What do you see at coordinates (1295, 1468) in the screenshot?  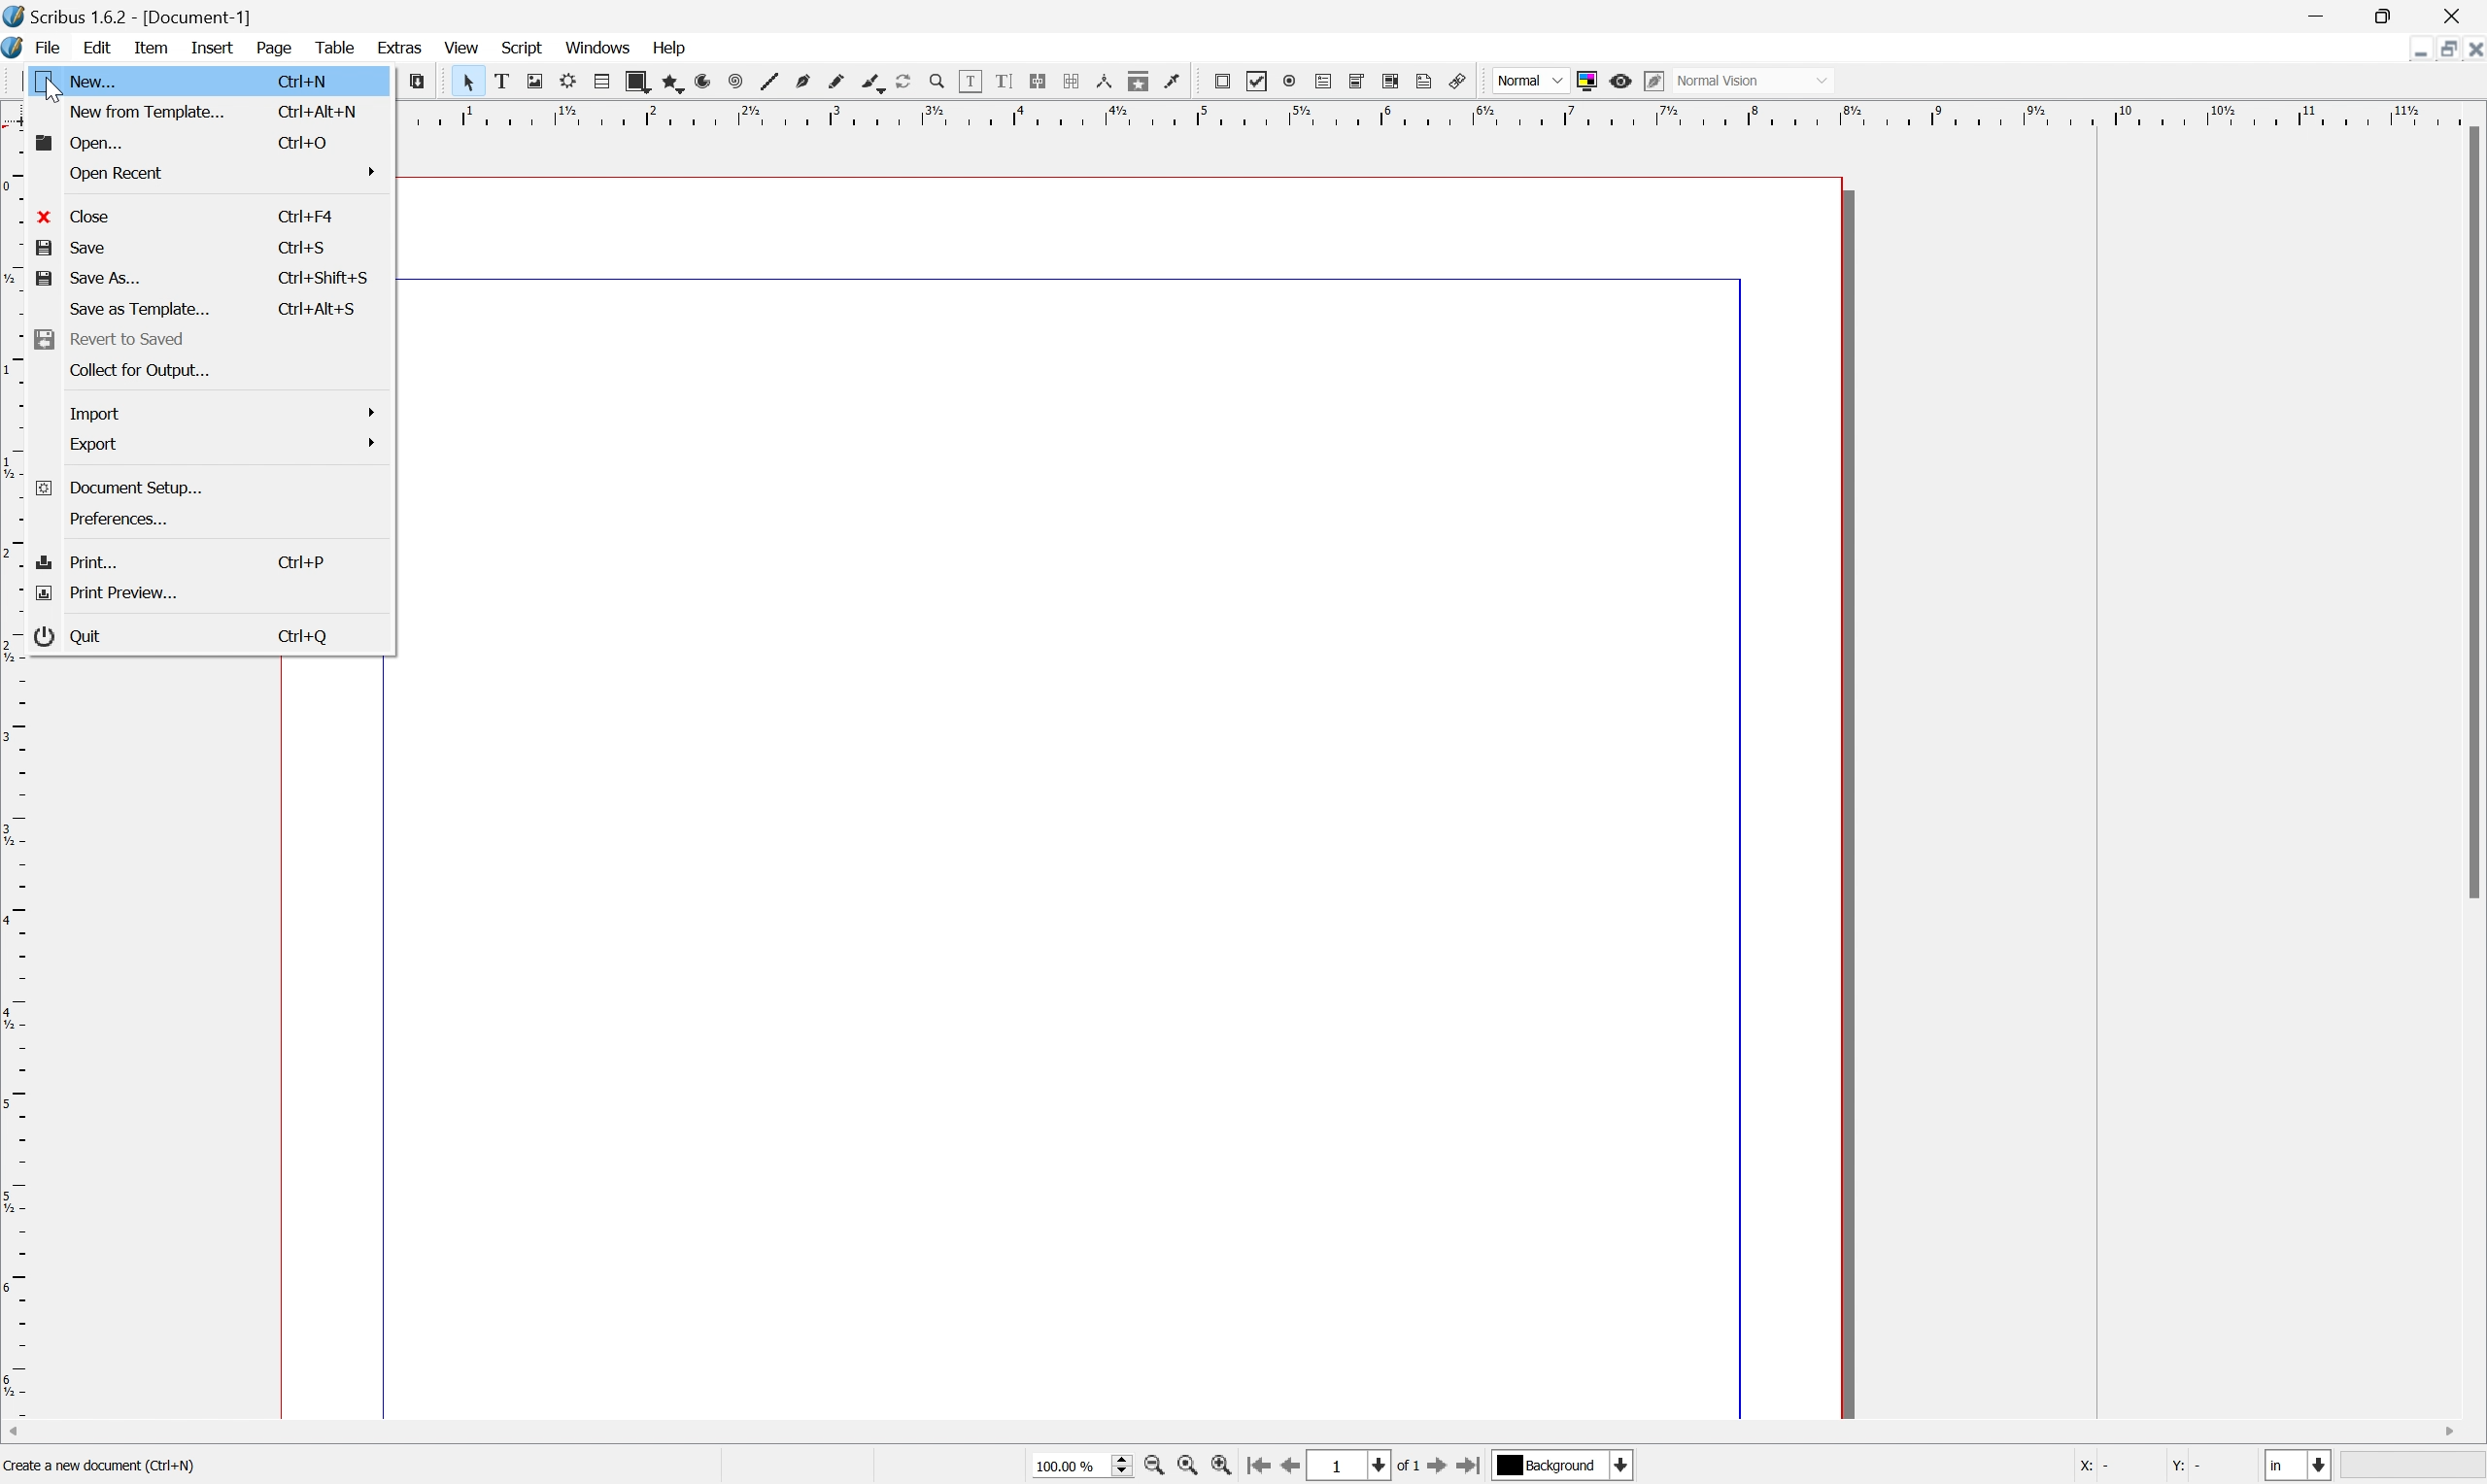 I see `go to previous page` at bounding box center [1295, 1468].